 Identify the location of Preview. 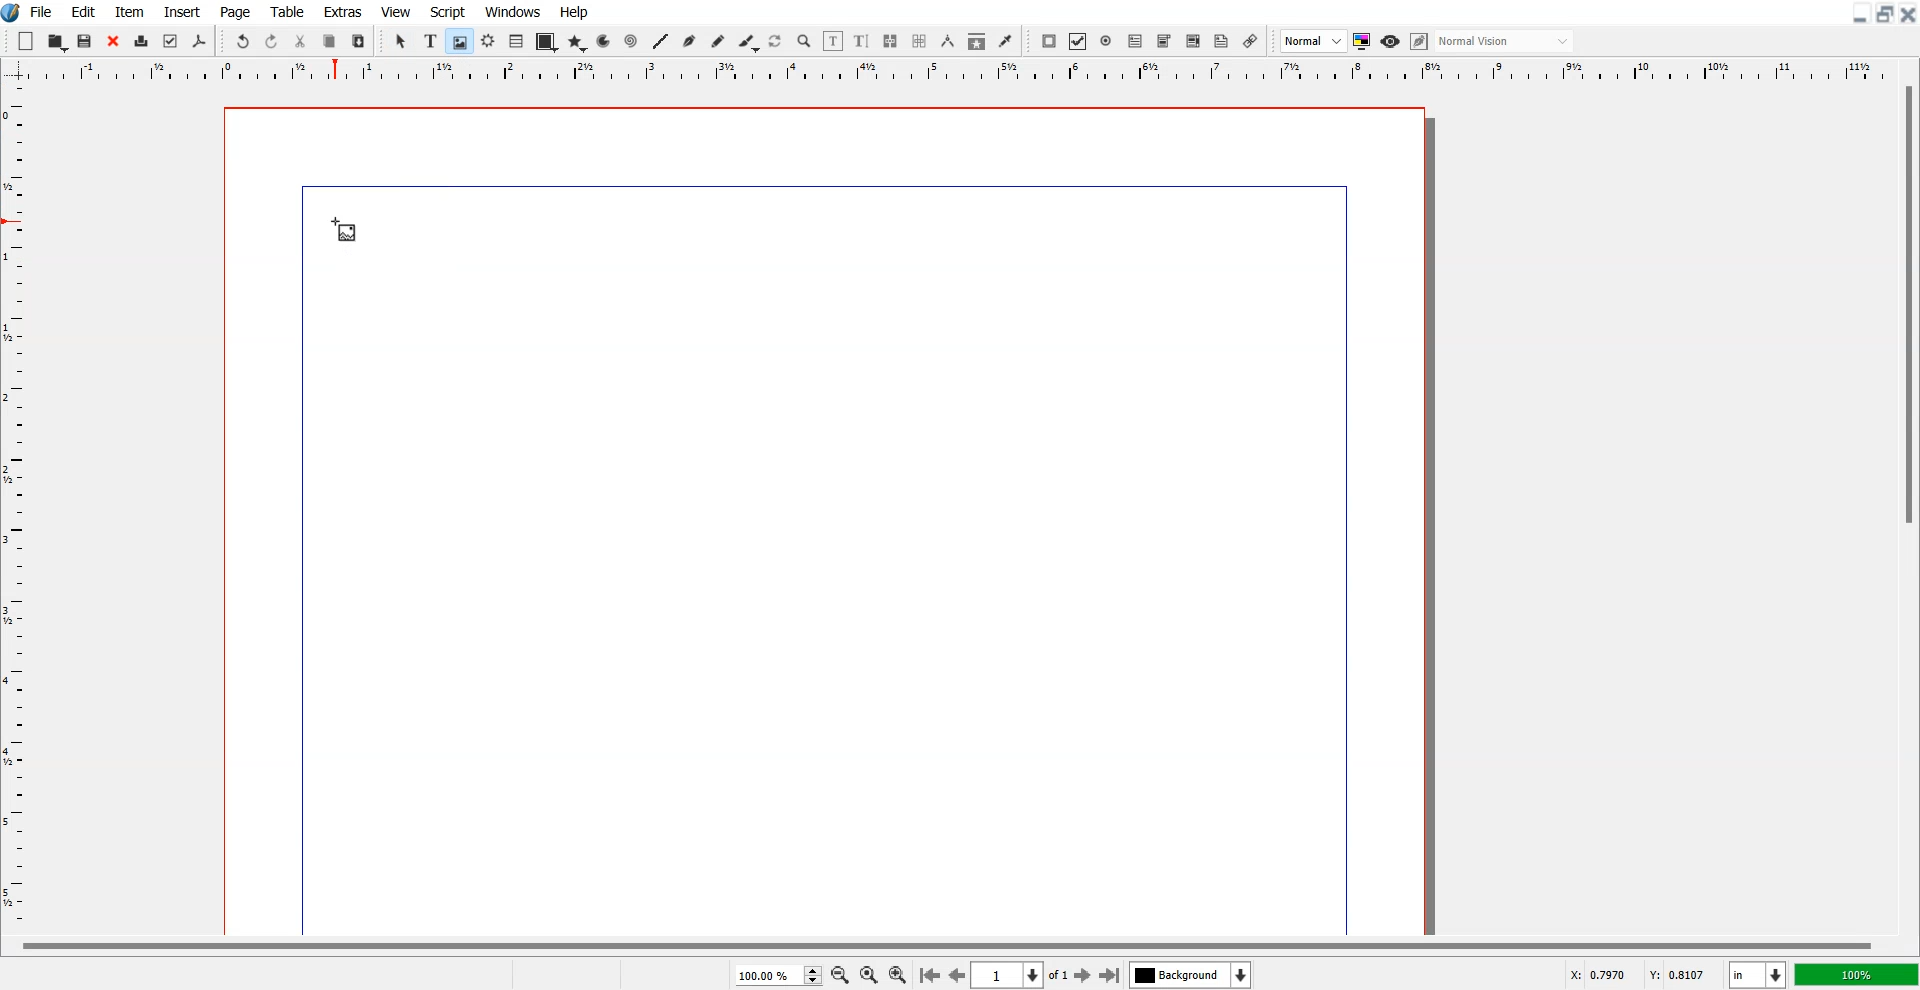
(1390, 41).